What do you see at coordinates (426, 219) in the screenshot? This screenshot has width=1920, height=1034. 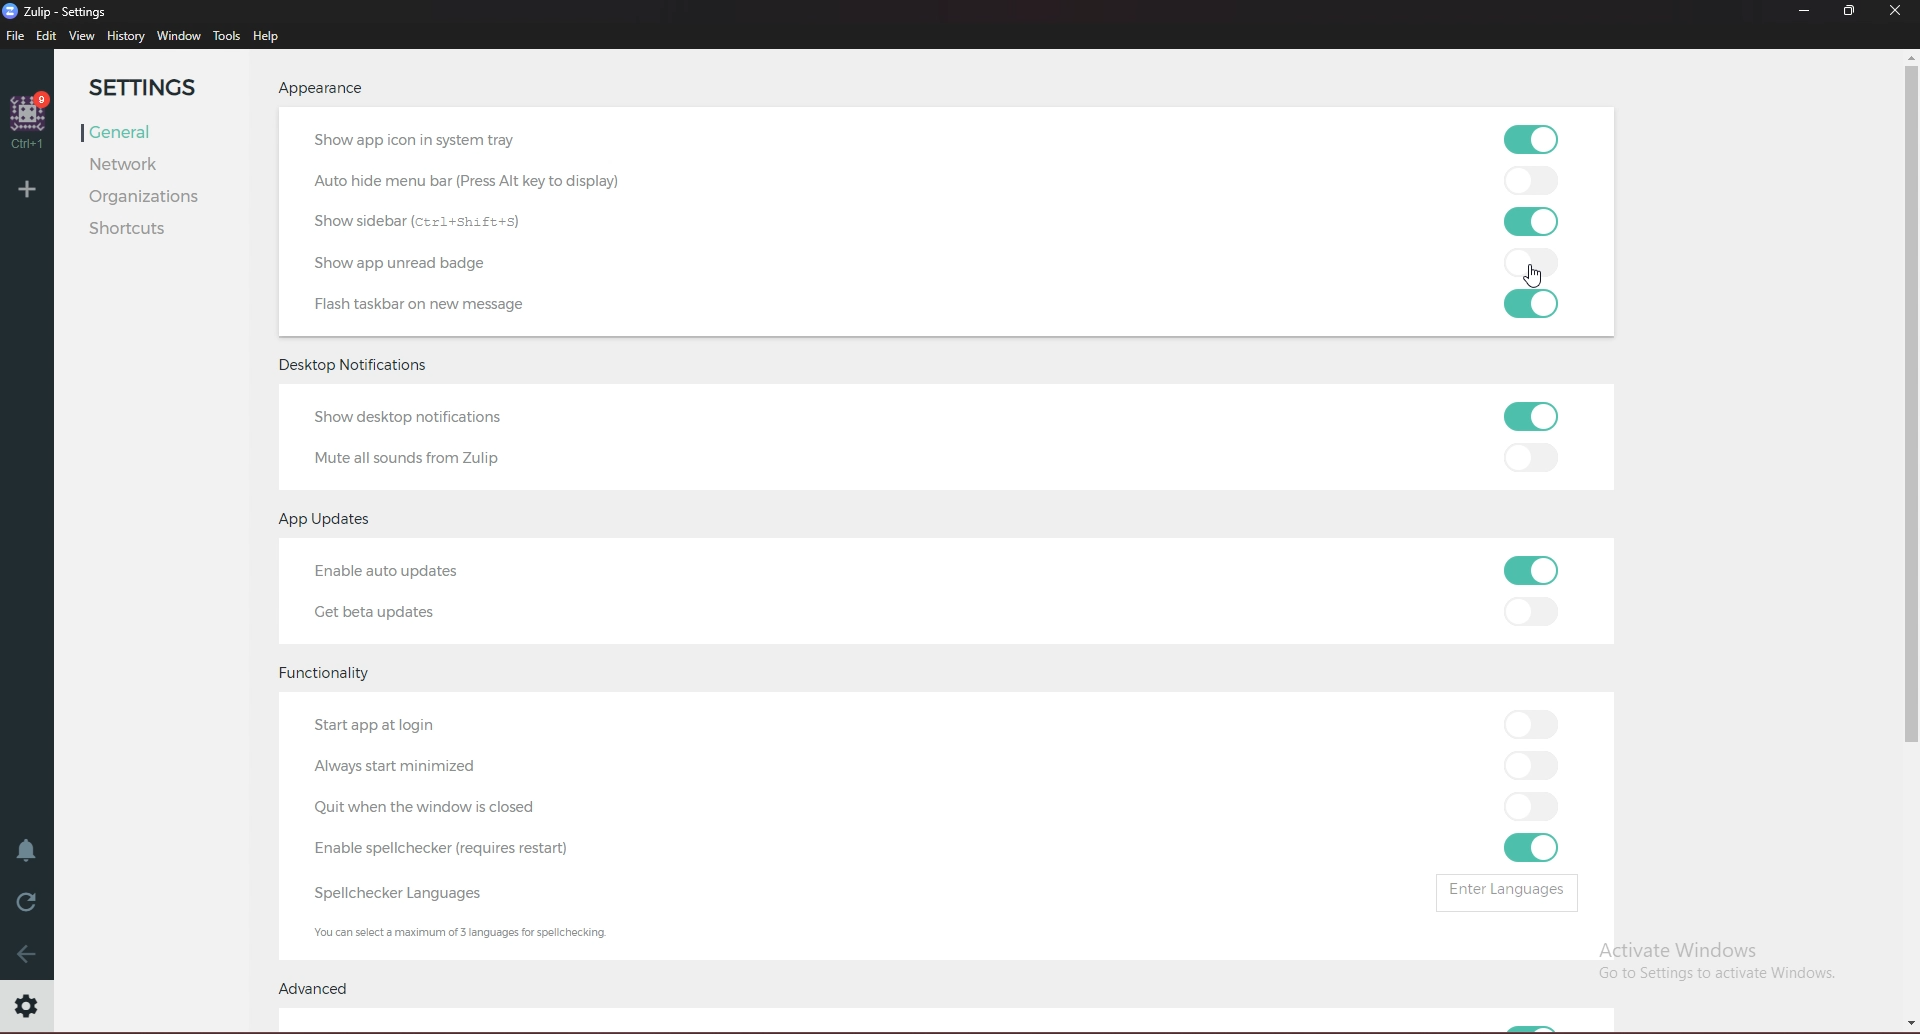 I see `Show sidebar` at bounding box center [426, 219].